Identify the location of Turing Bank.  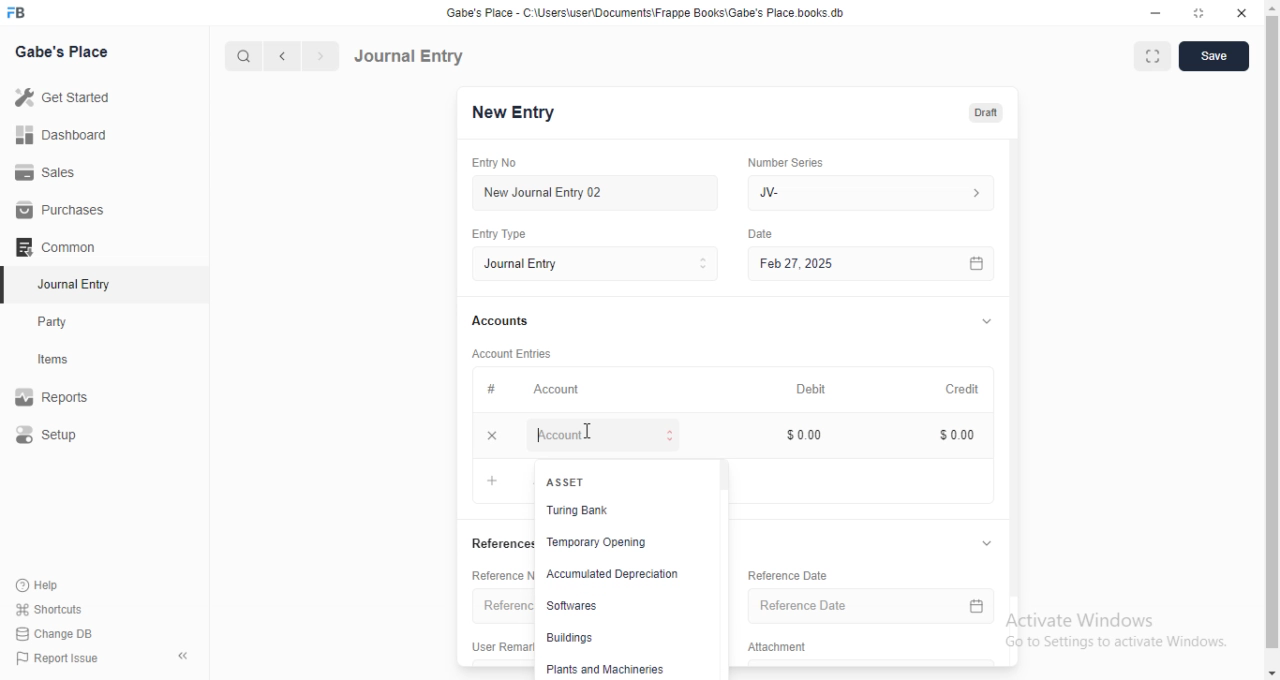
(579, 512).